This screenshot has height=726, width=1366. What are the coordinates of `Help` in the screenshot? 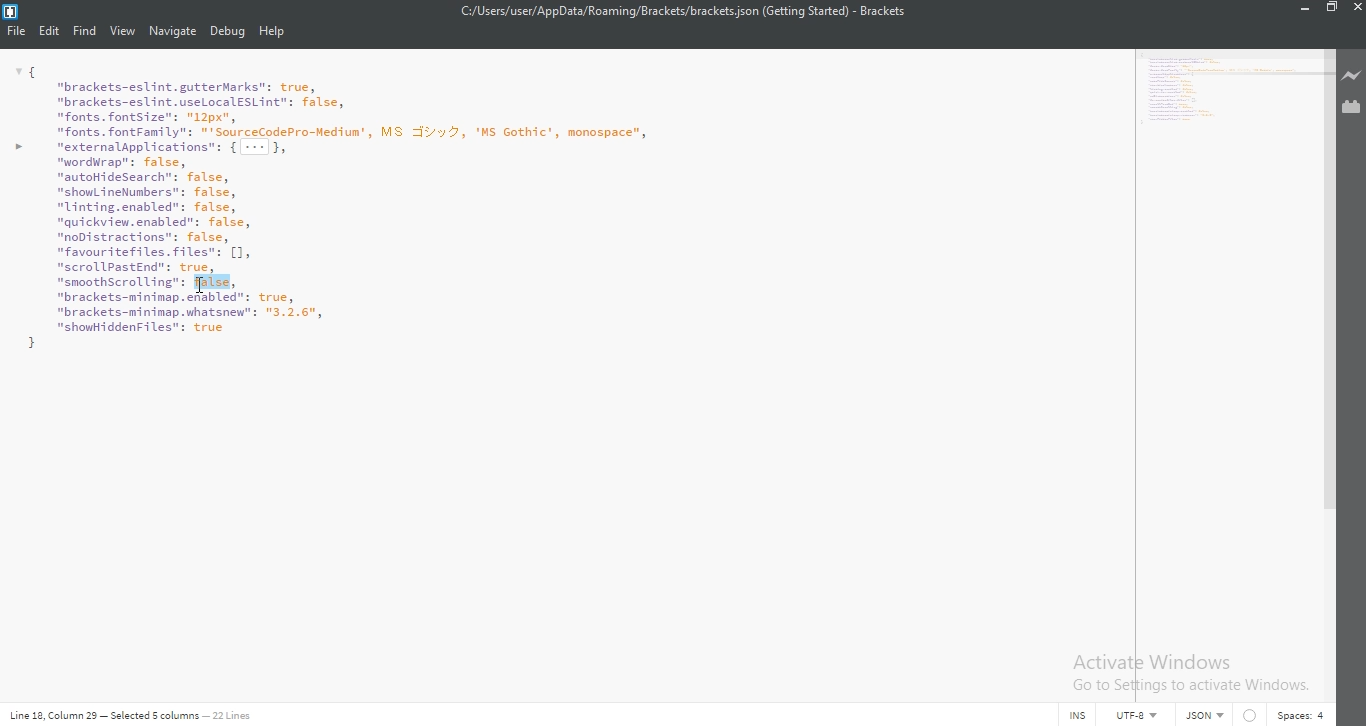 It's located at (274, 33).